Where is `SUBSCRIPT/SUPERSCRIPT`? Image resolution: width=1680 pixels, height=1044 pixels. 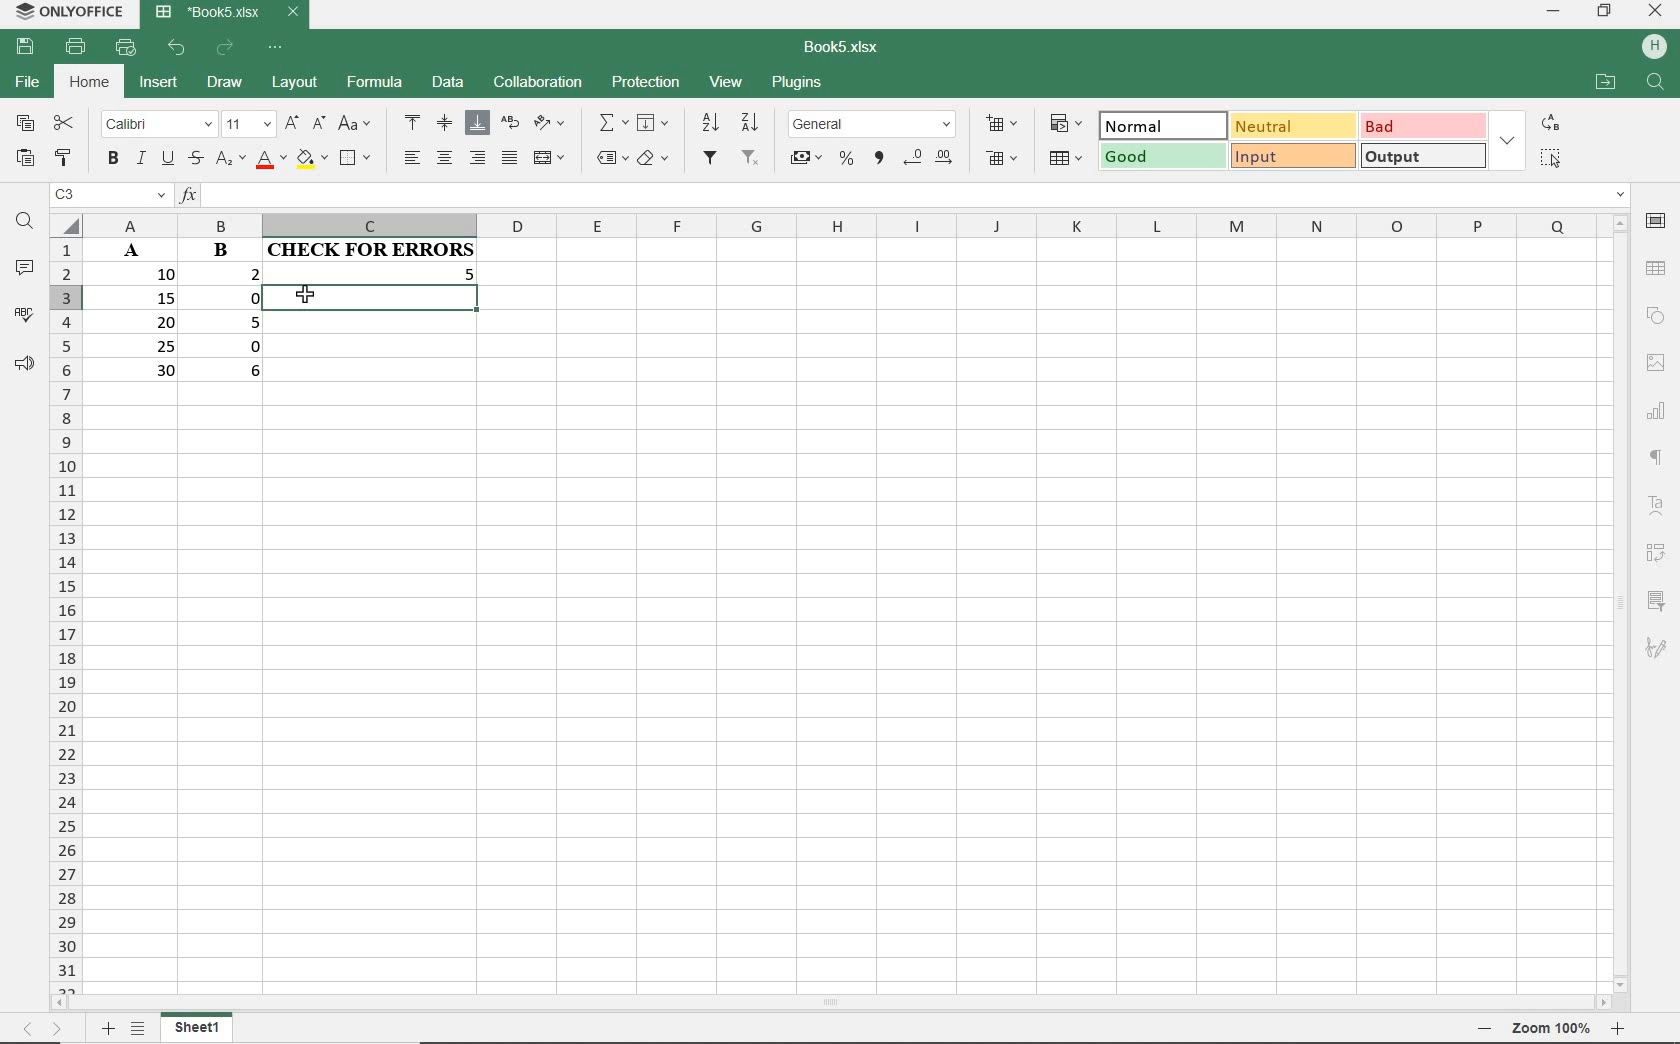
SUBSCRIPT/SUPERSCRIPT is located at coordinates (227, 162).